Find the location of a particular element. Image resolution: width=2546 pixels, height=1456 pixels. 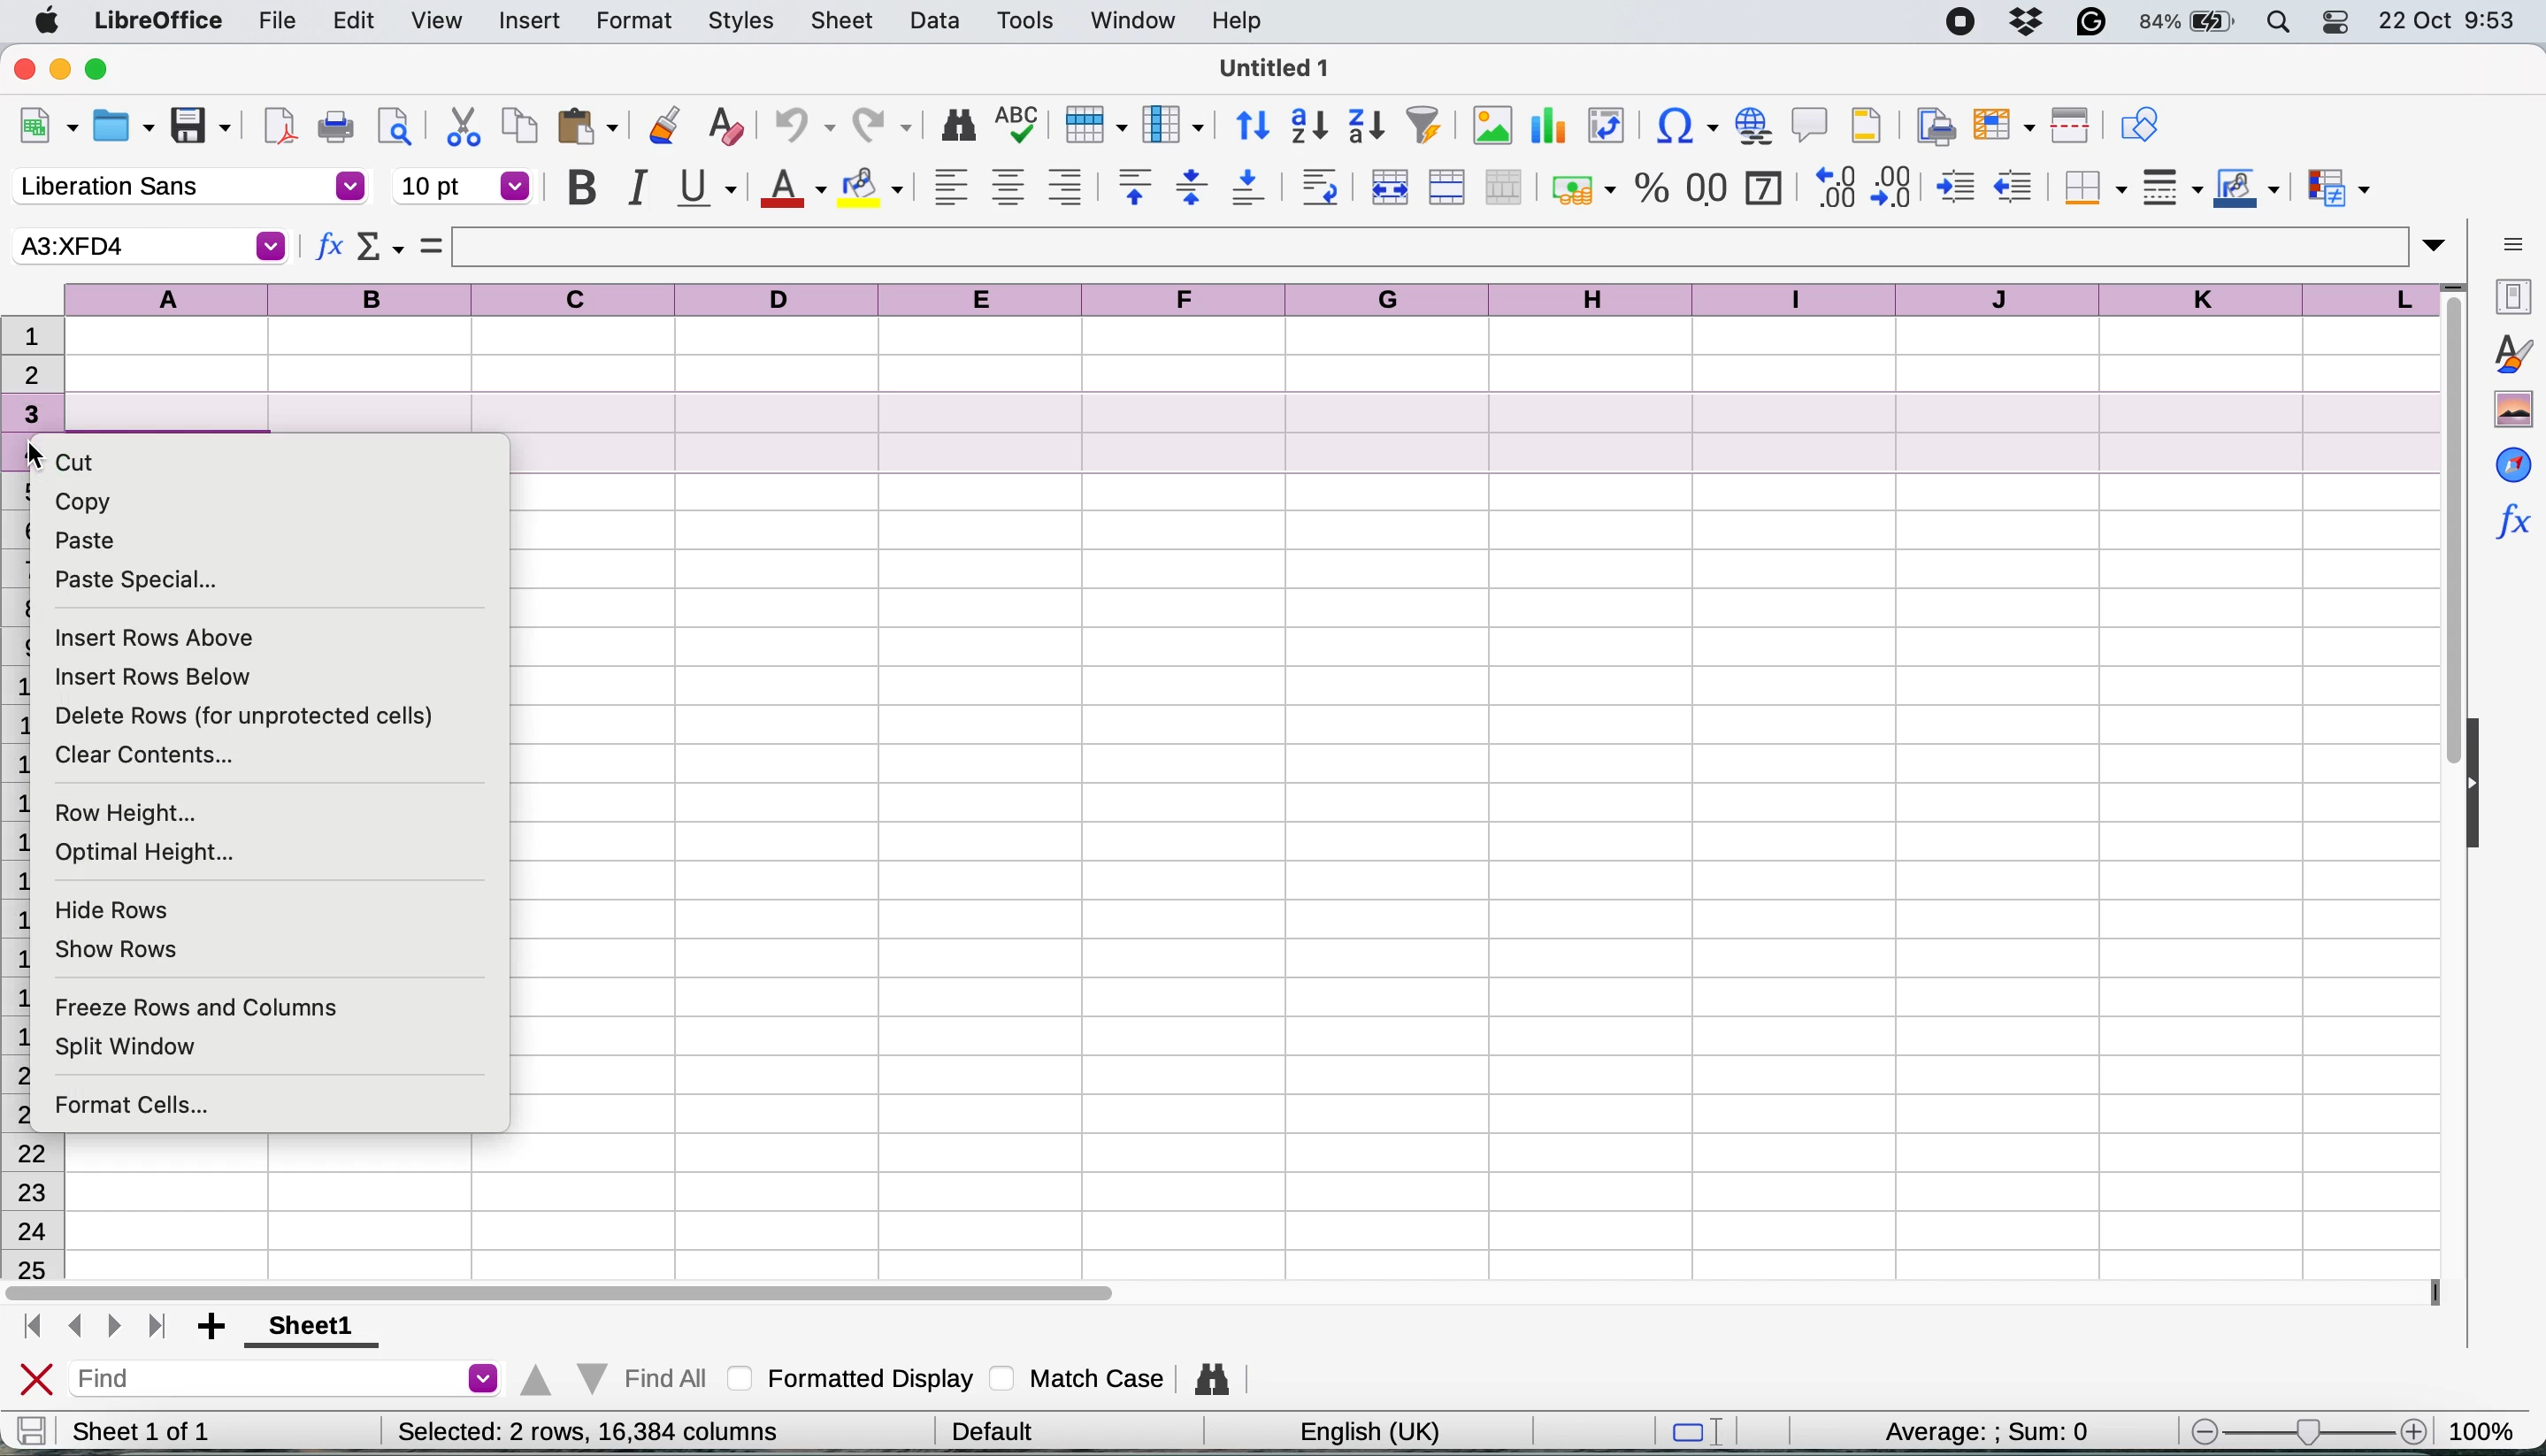

maximise is located at coordinates (106, 70).